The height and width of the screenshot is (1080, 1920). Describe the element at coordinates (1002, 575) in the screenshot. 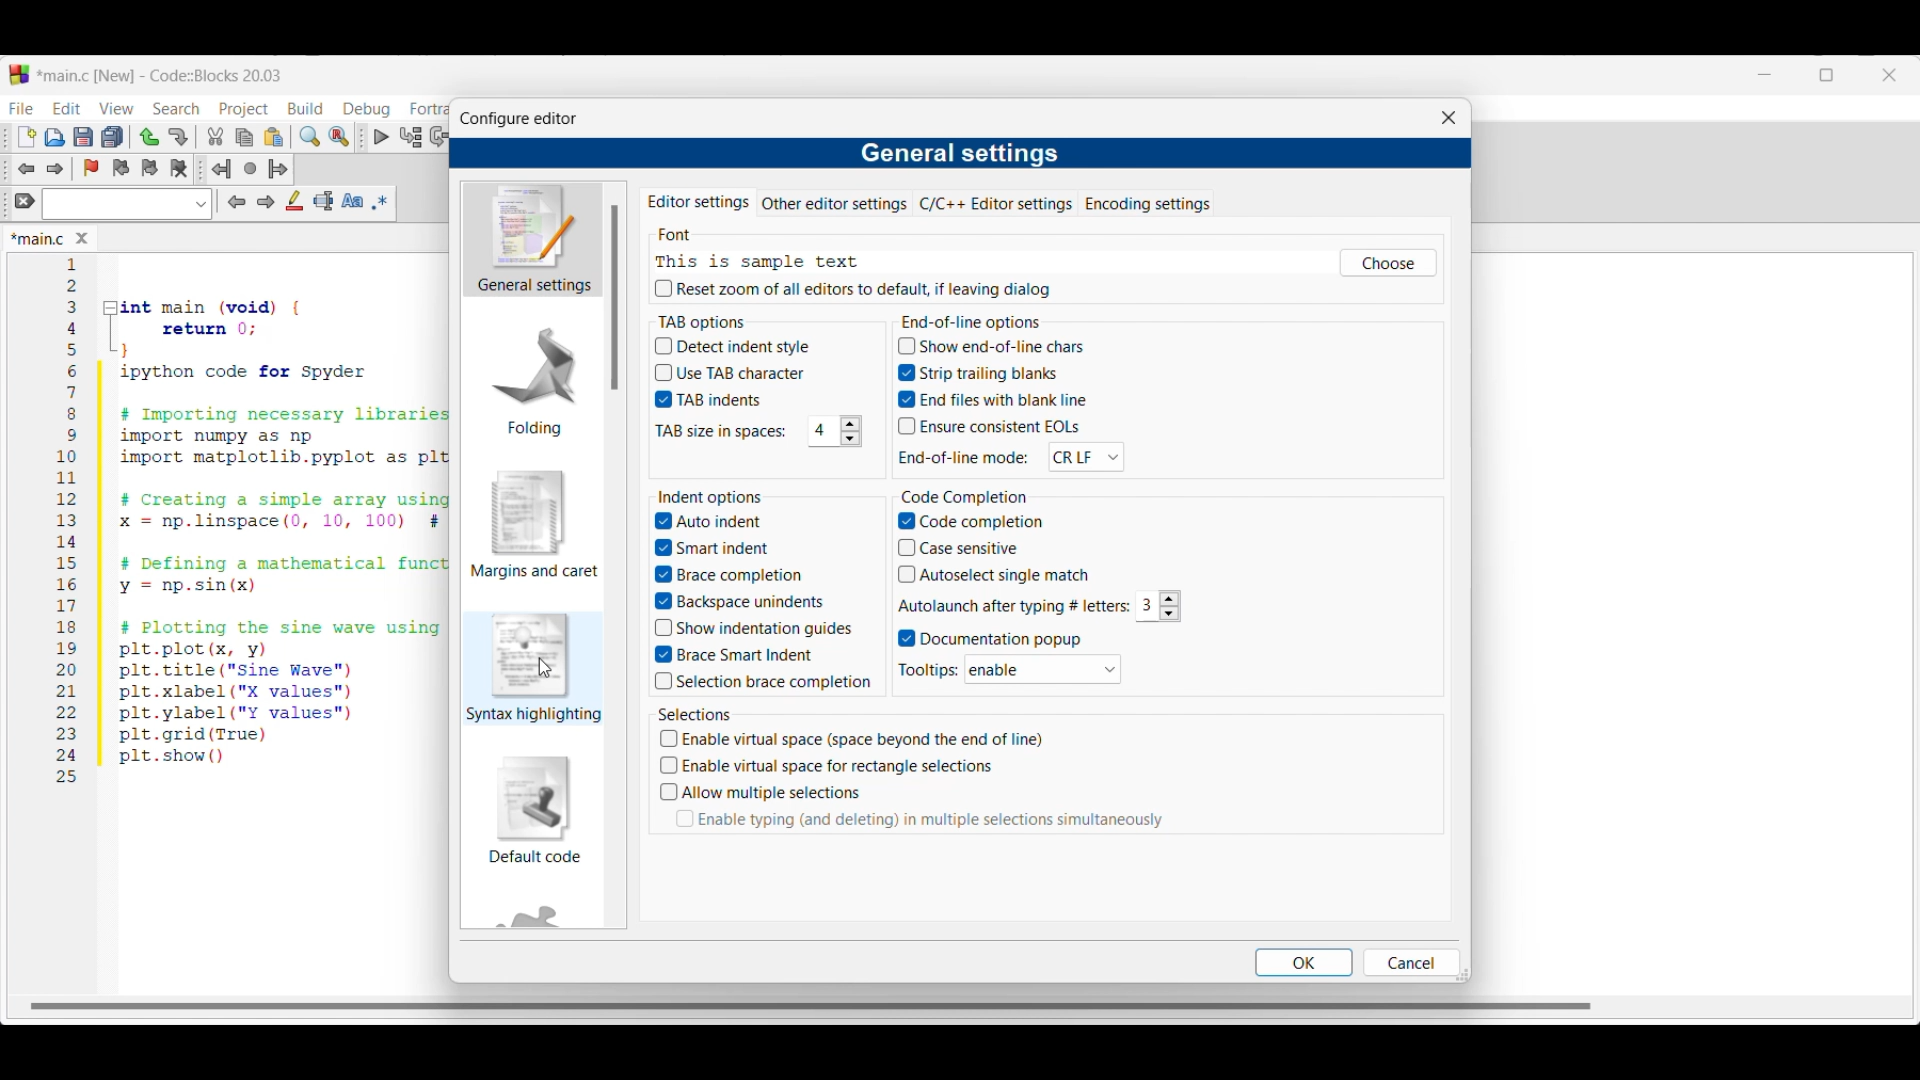

I see `Autoselect single match` at that location.